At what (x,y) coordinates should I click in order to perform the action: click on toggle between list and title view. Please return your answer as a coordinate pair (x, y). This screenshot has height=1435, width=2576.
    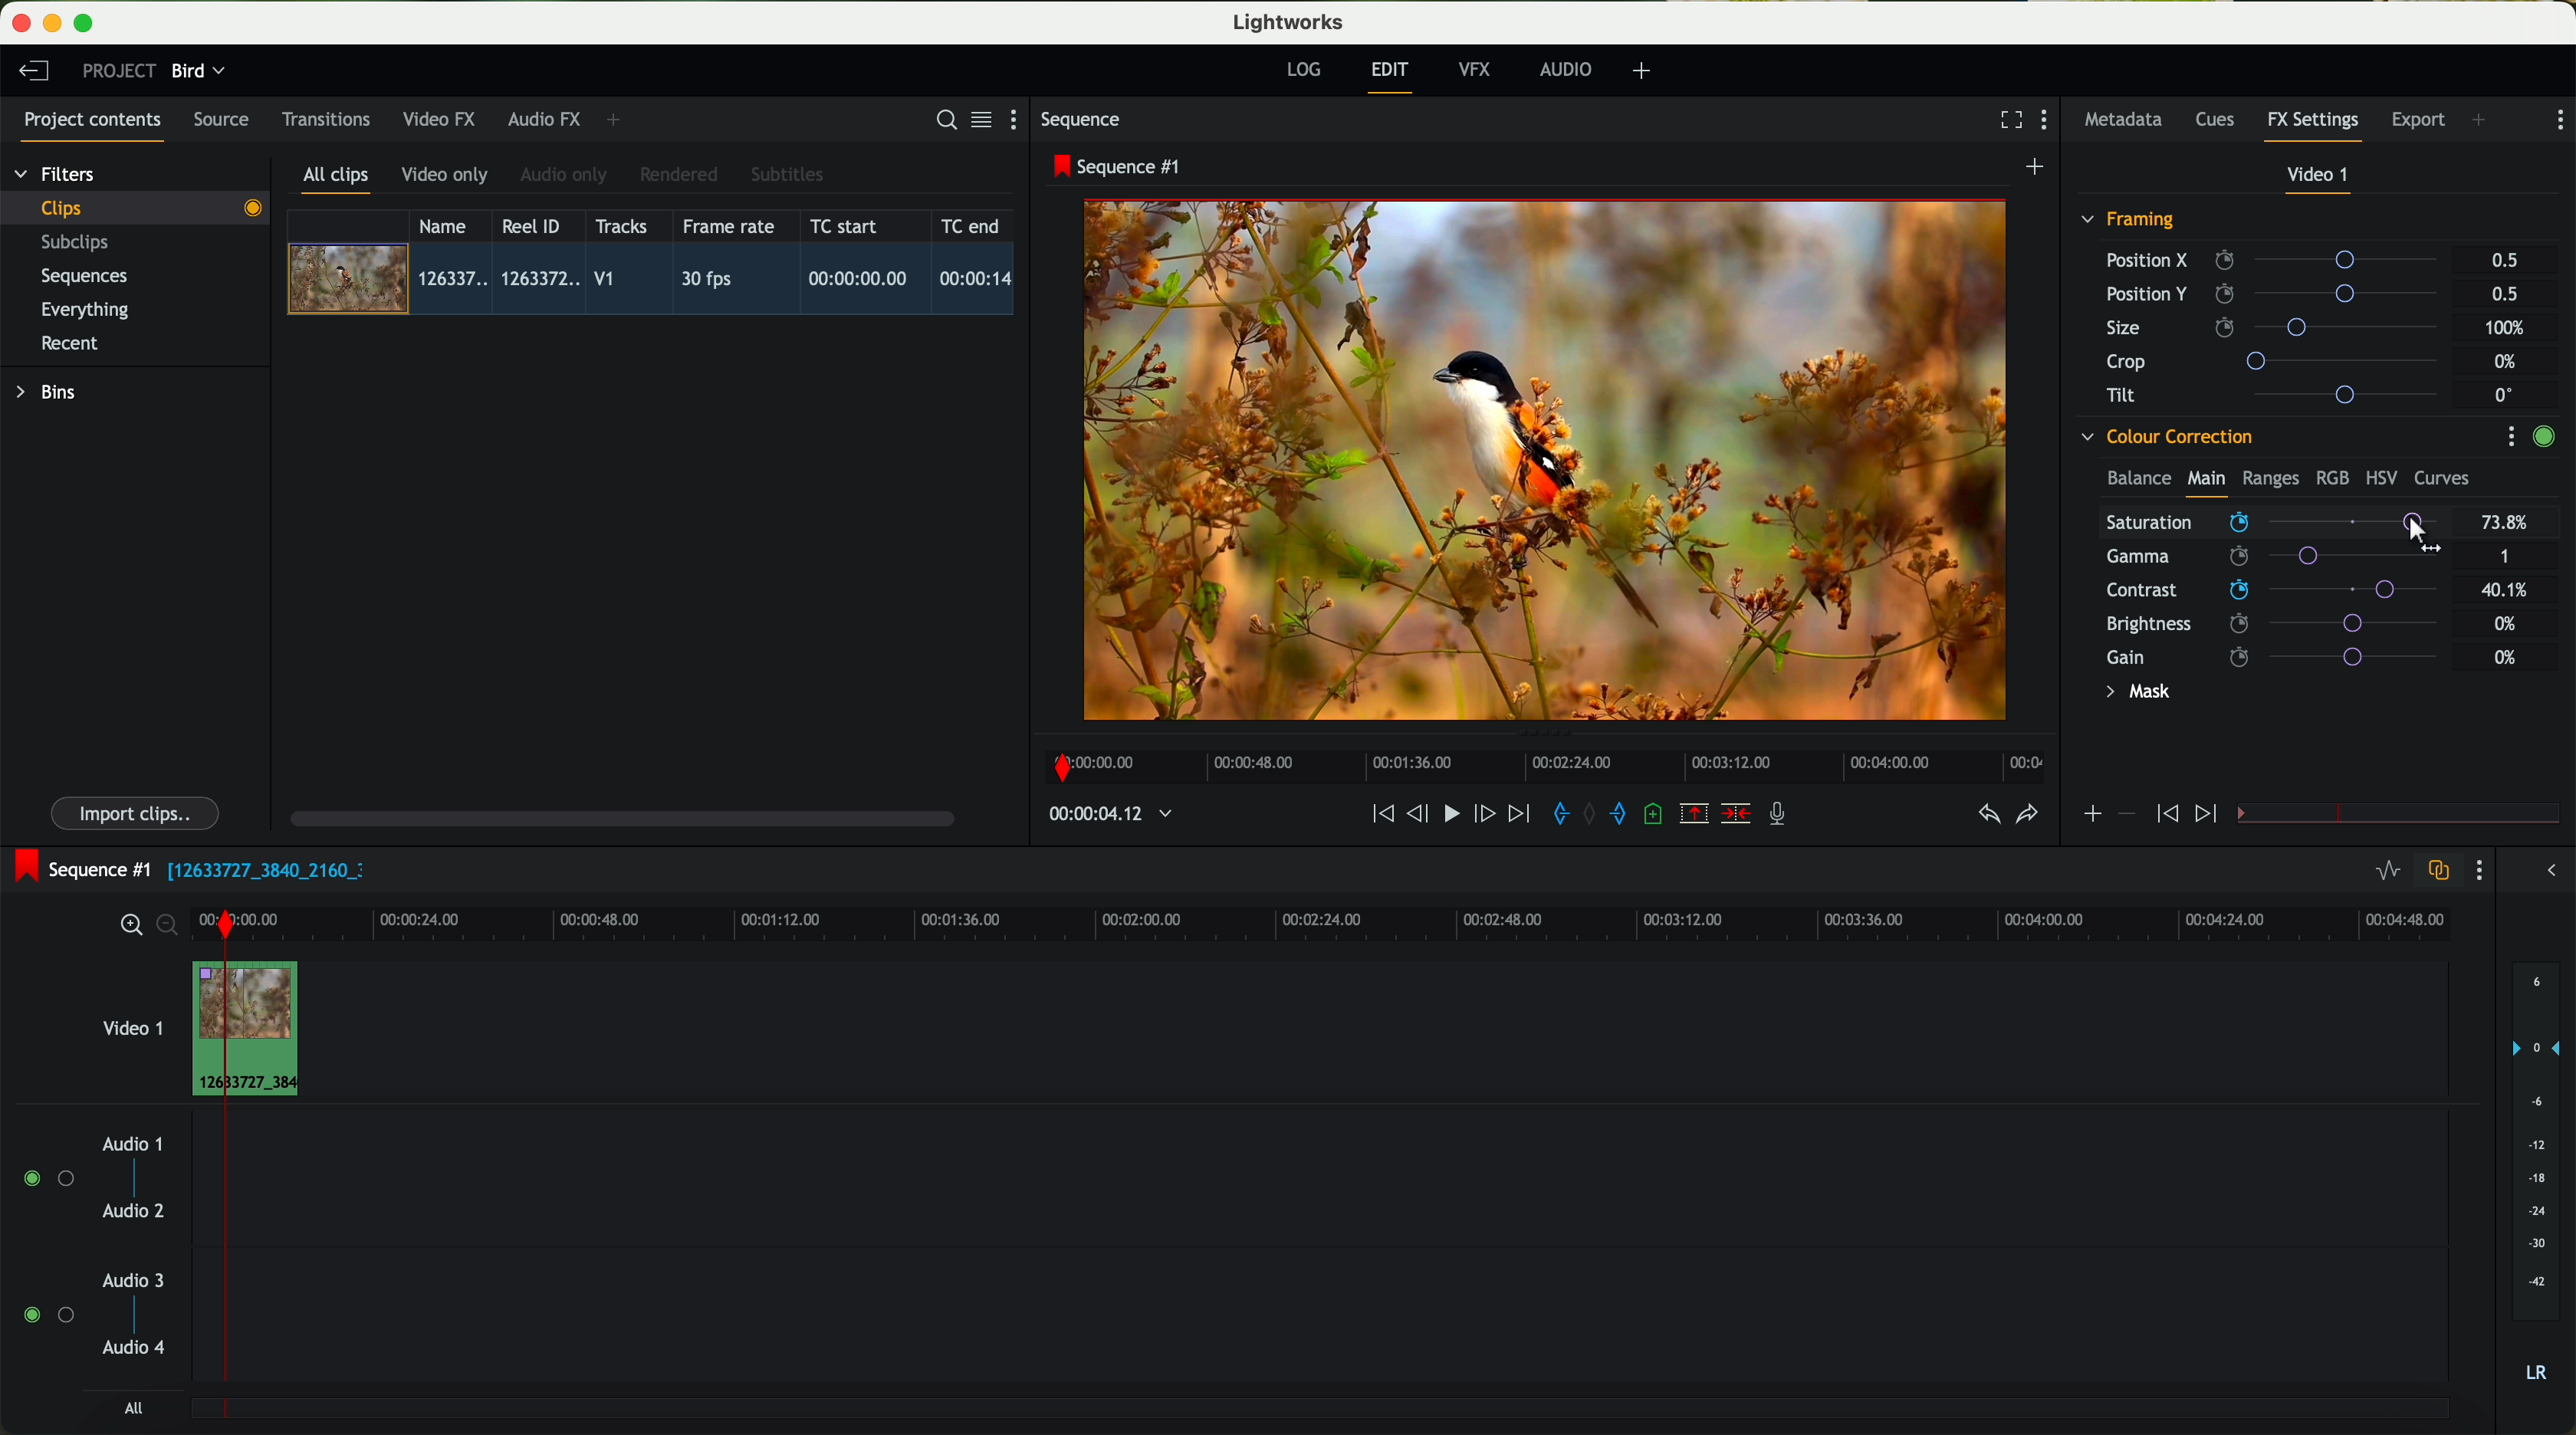
    Looking at the image, I should click on (979, 119).